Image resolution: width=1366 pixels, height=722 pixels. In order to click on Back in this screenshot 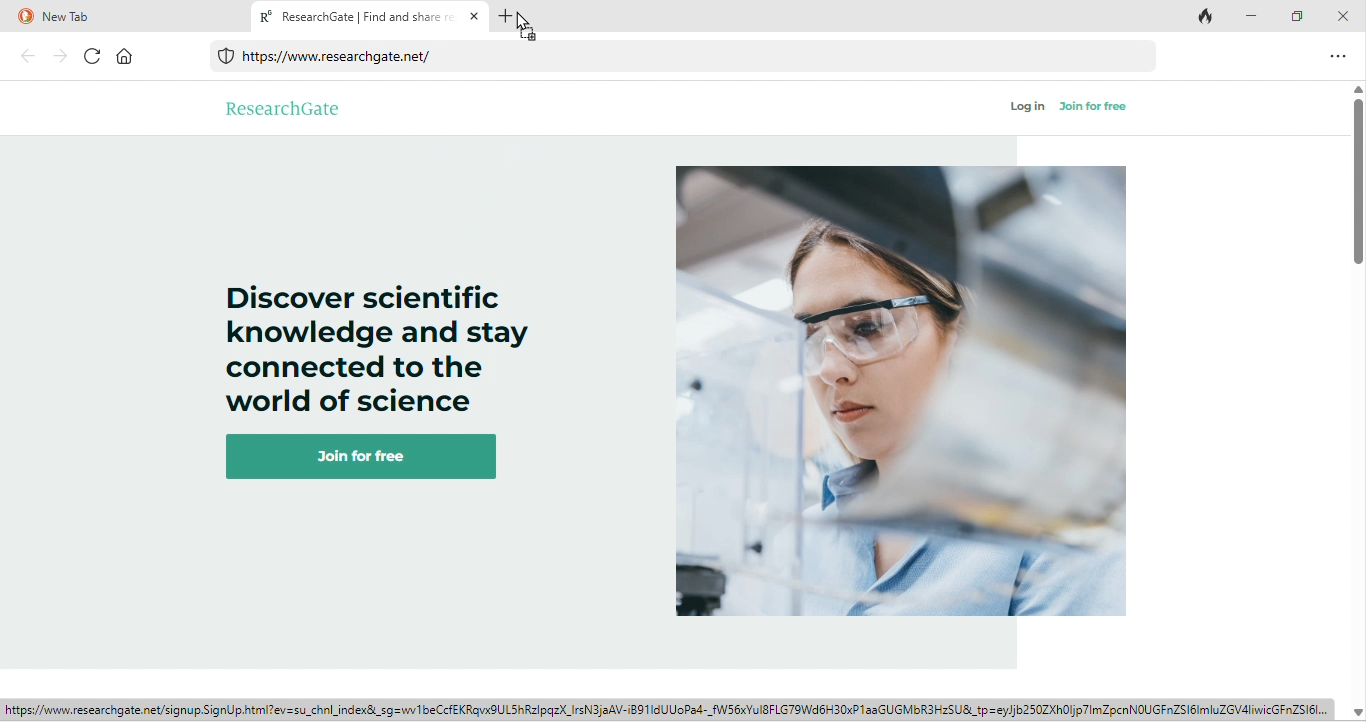, I will do `click(27, 56)`.